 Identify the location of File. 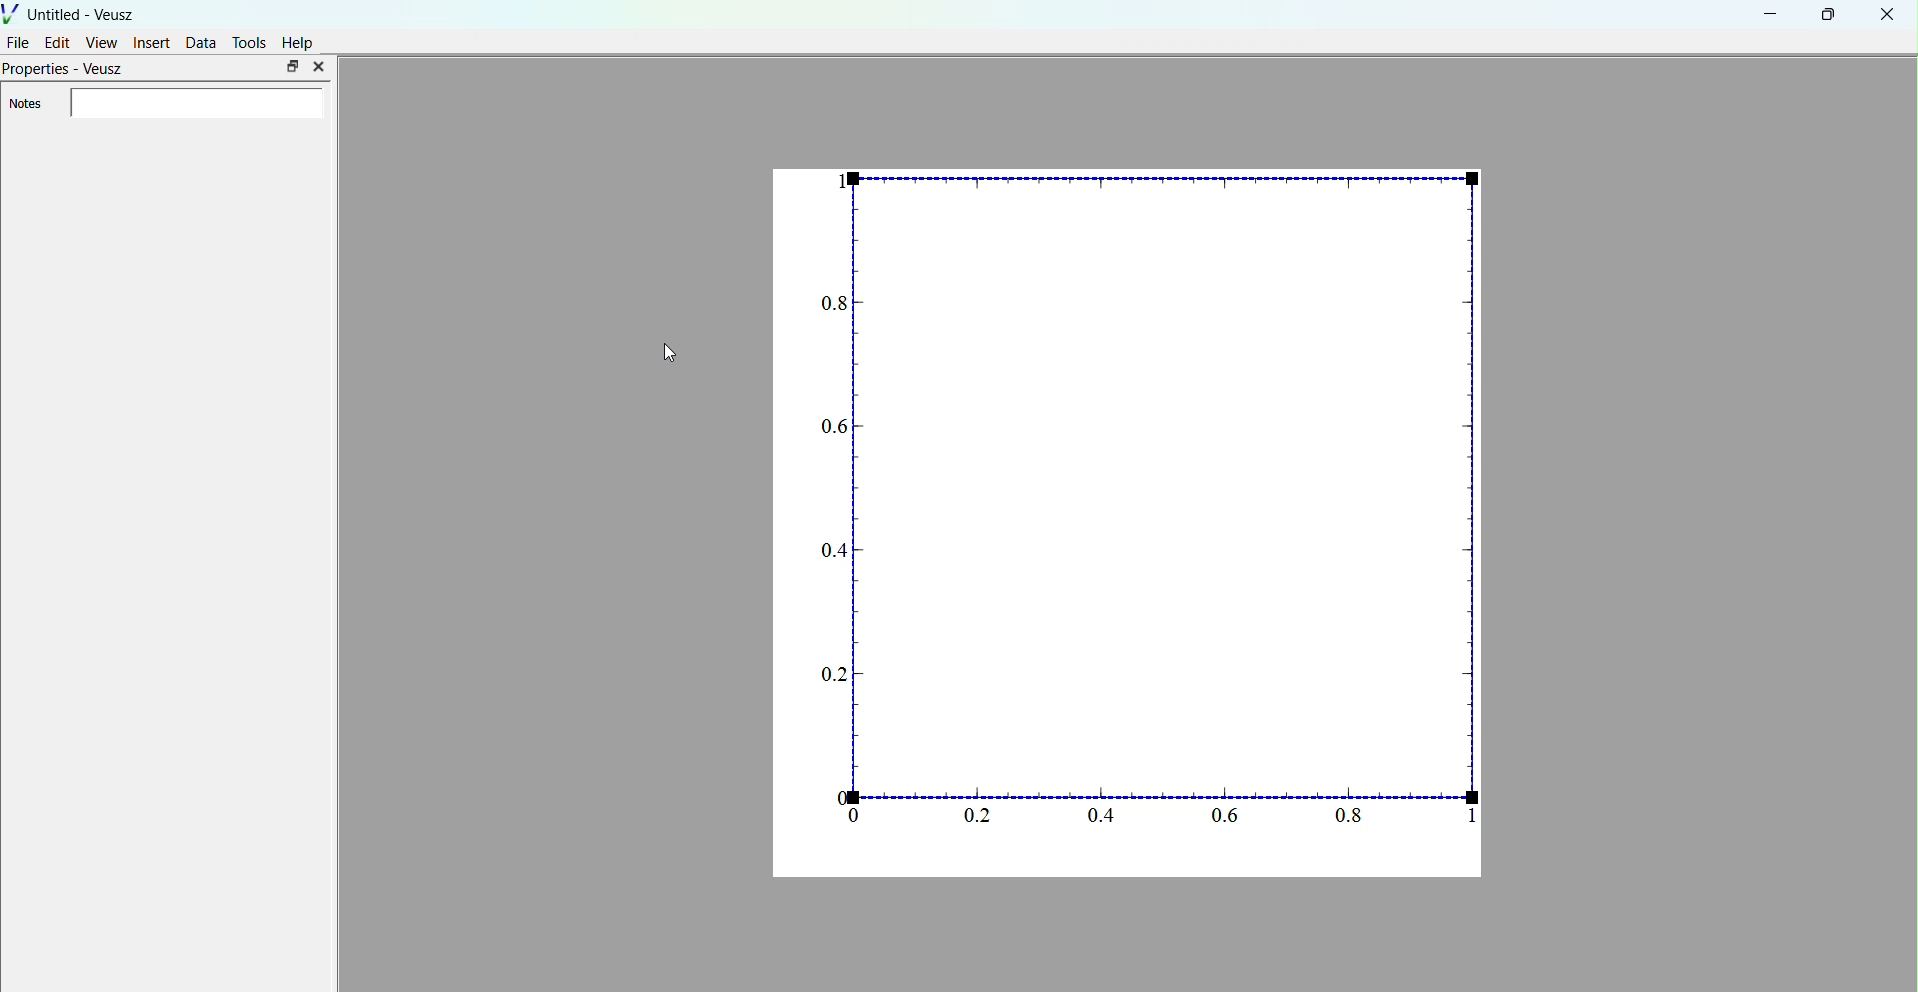
(19, 41).